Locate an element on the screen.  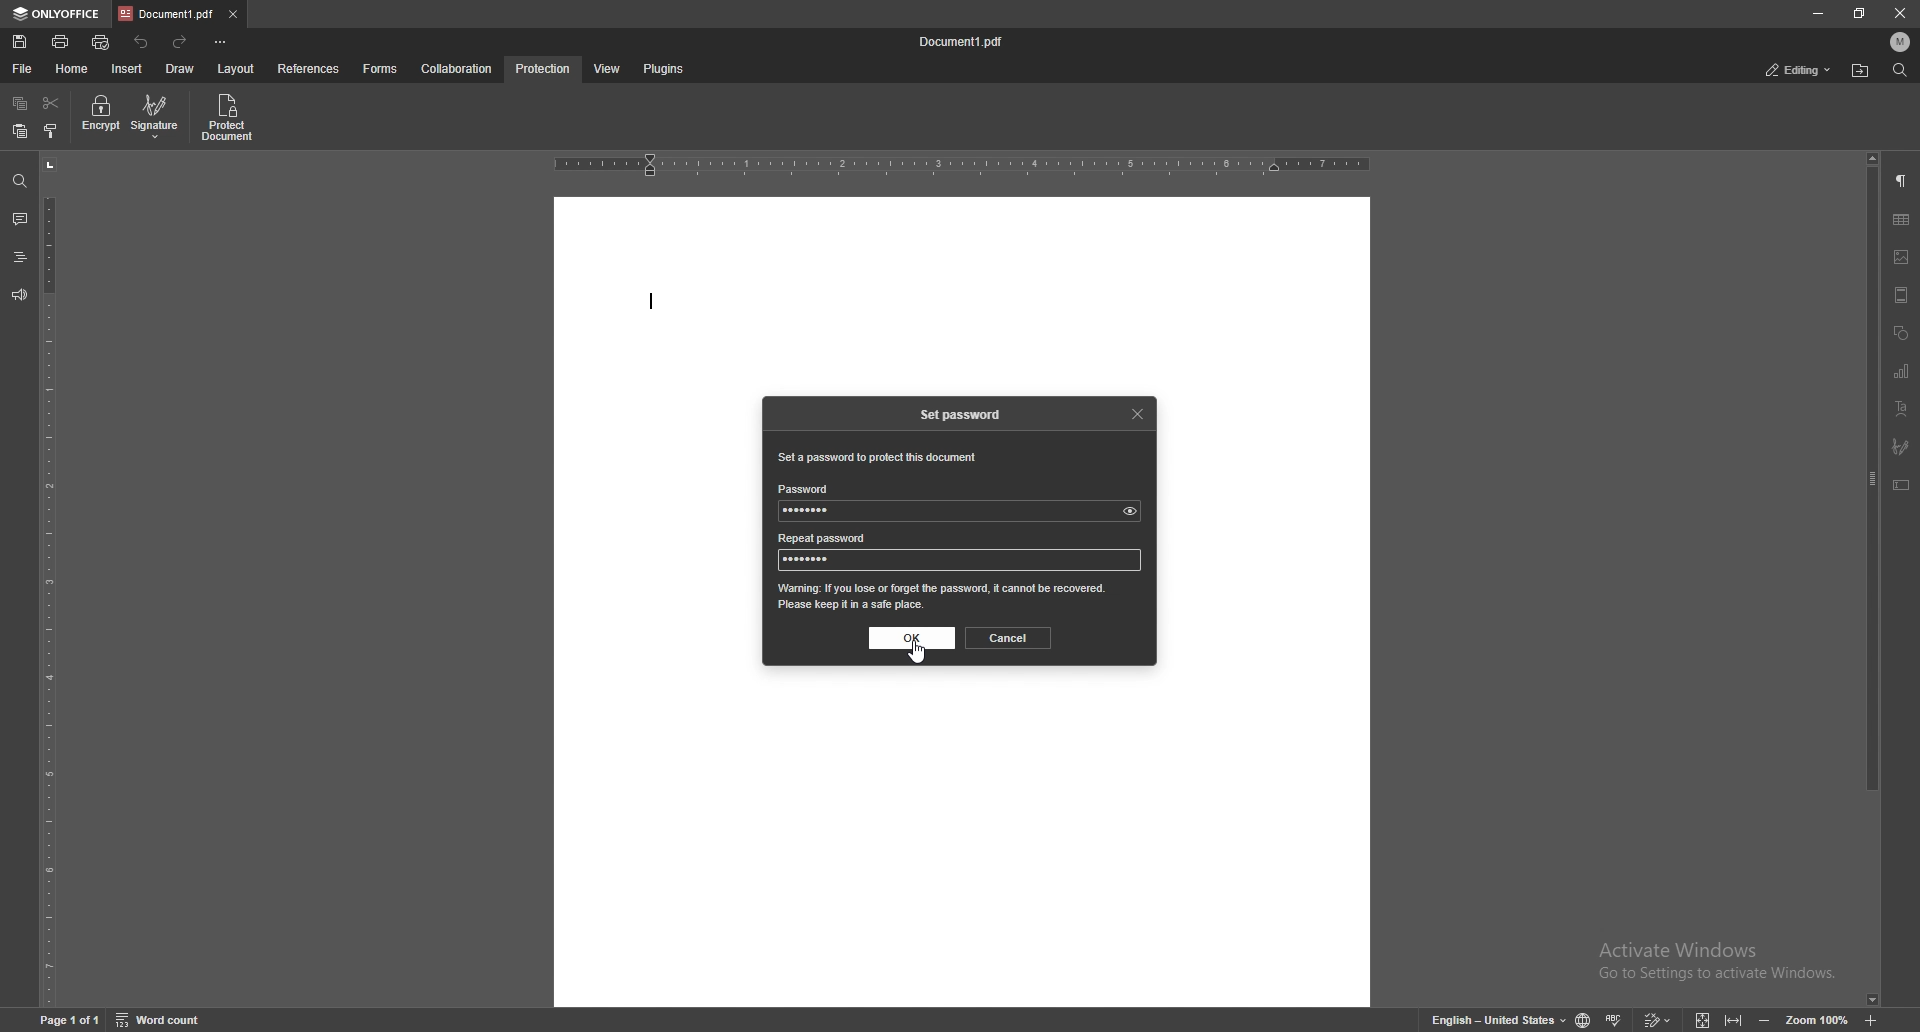
encrypt is located at coordinates (101, 117).